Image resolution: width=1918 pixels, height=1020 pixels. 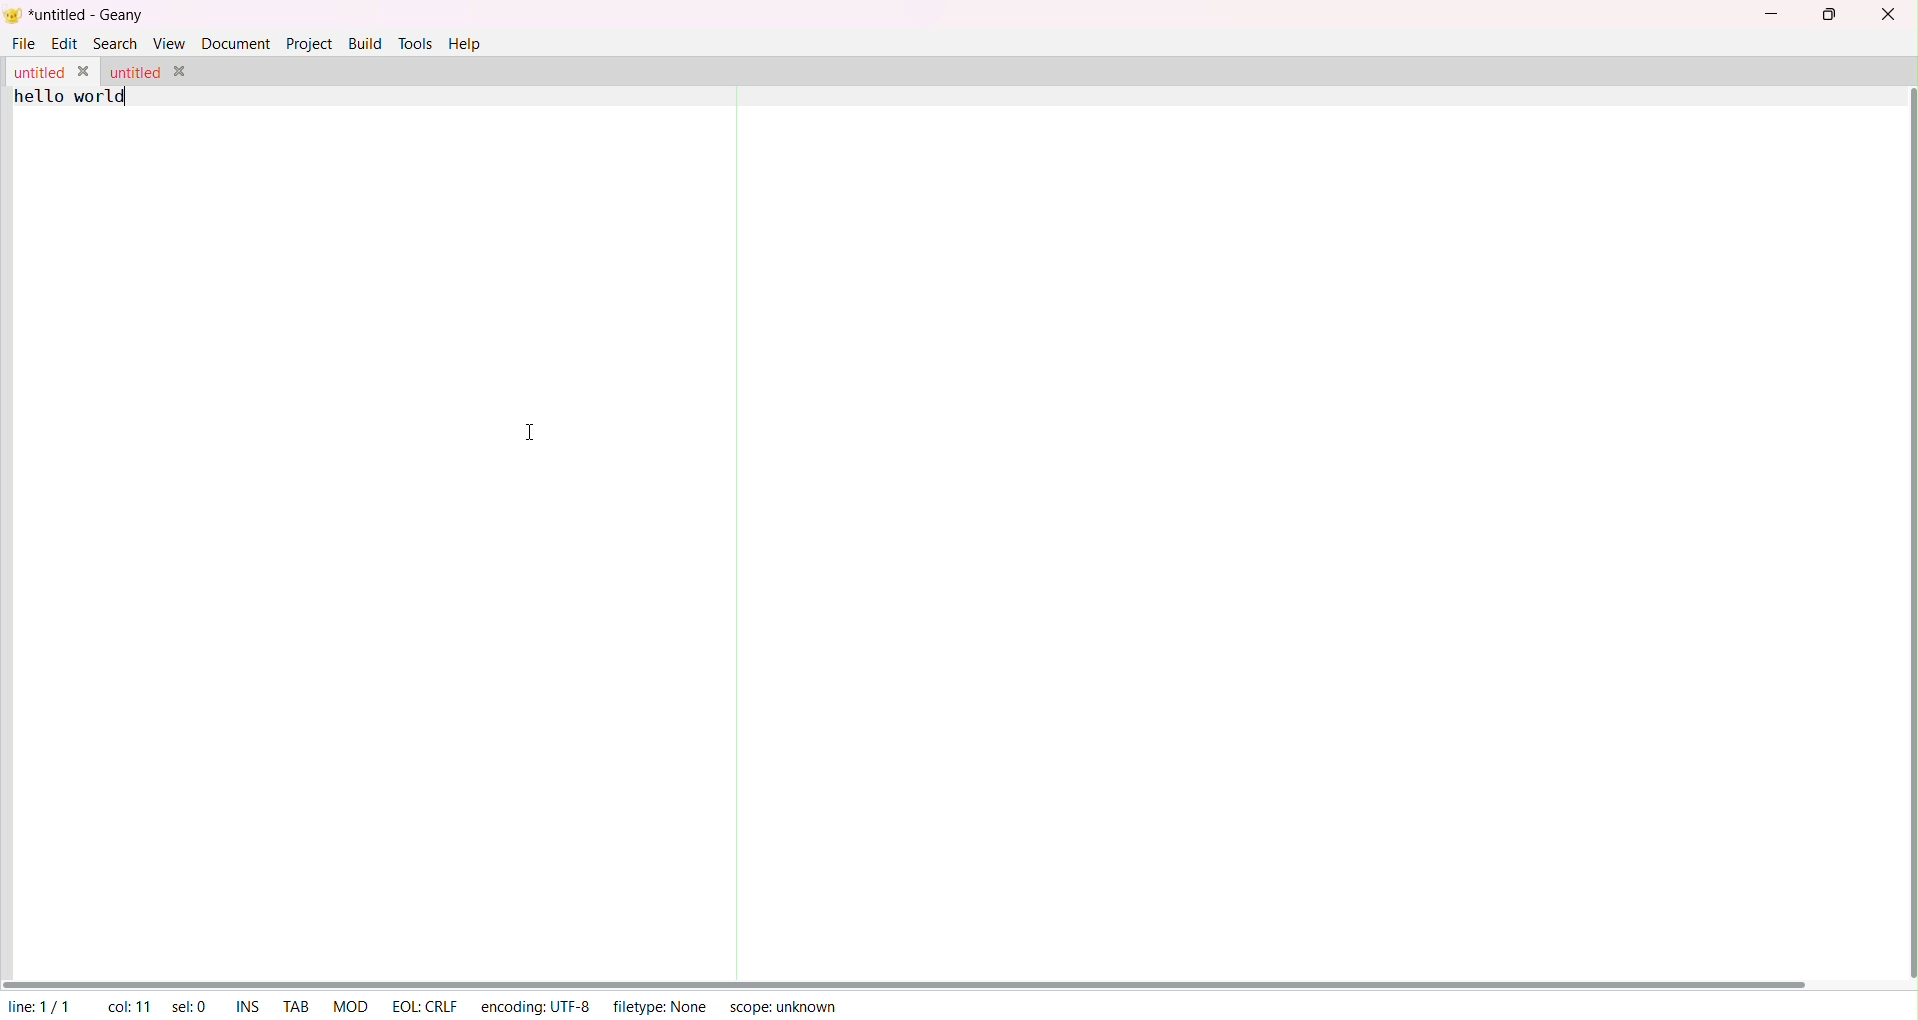 I want to click on sel: 0, so click(x=187, y=1008).